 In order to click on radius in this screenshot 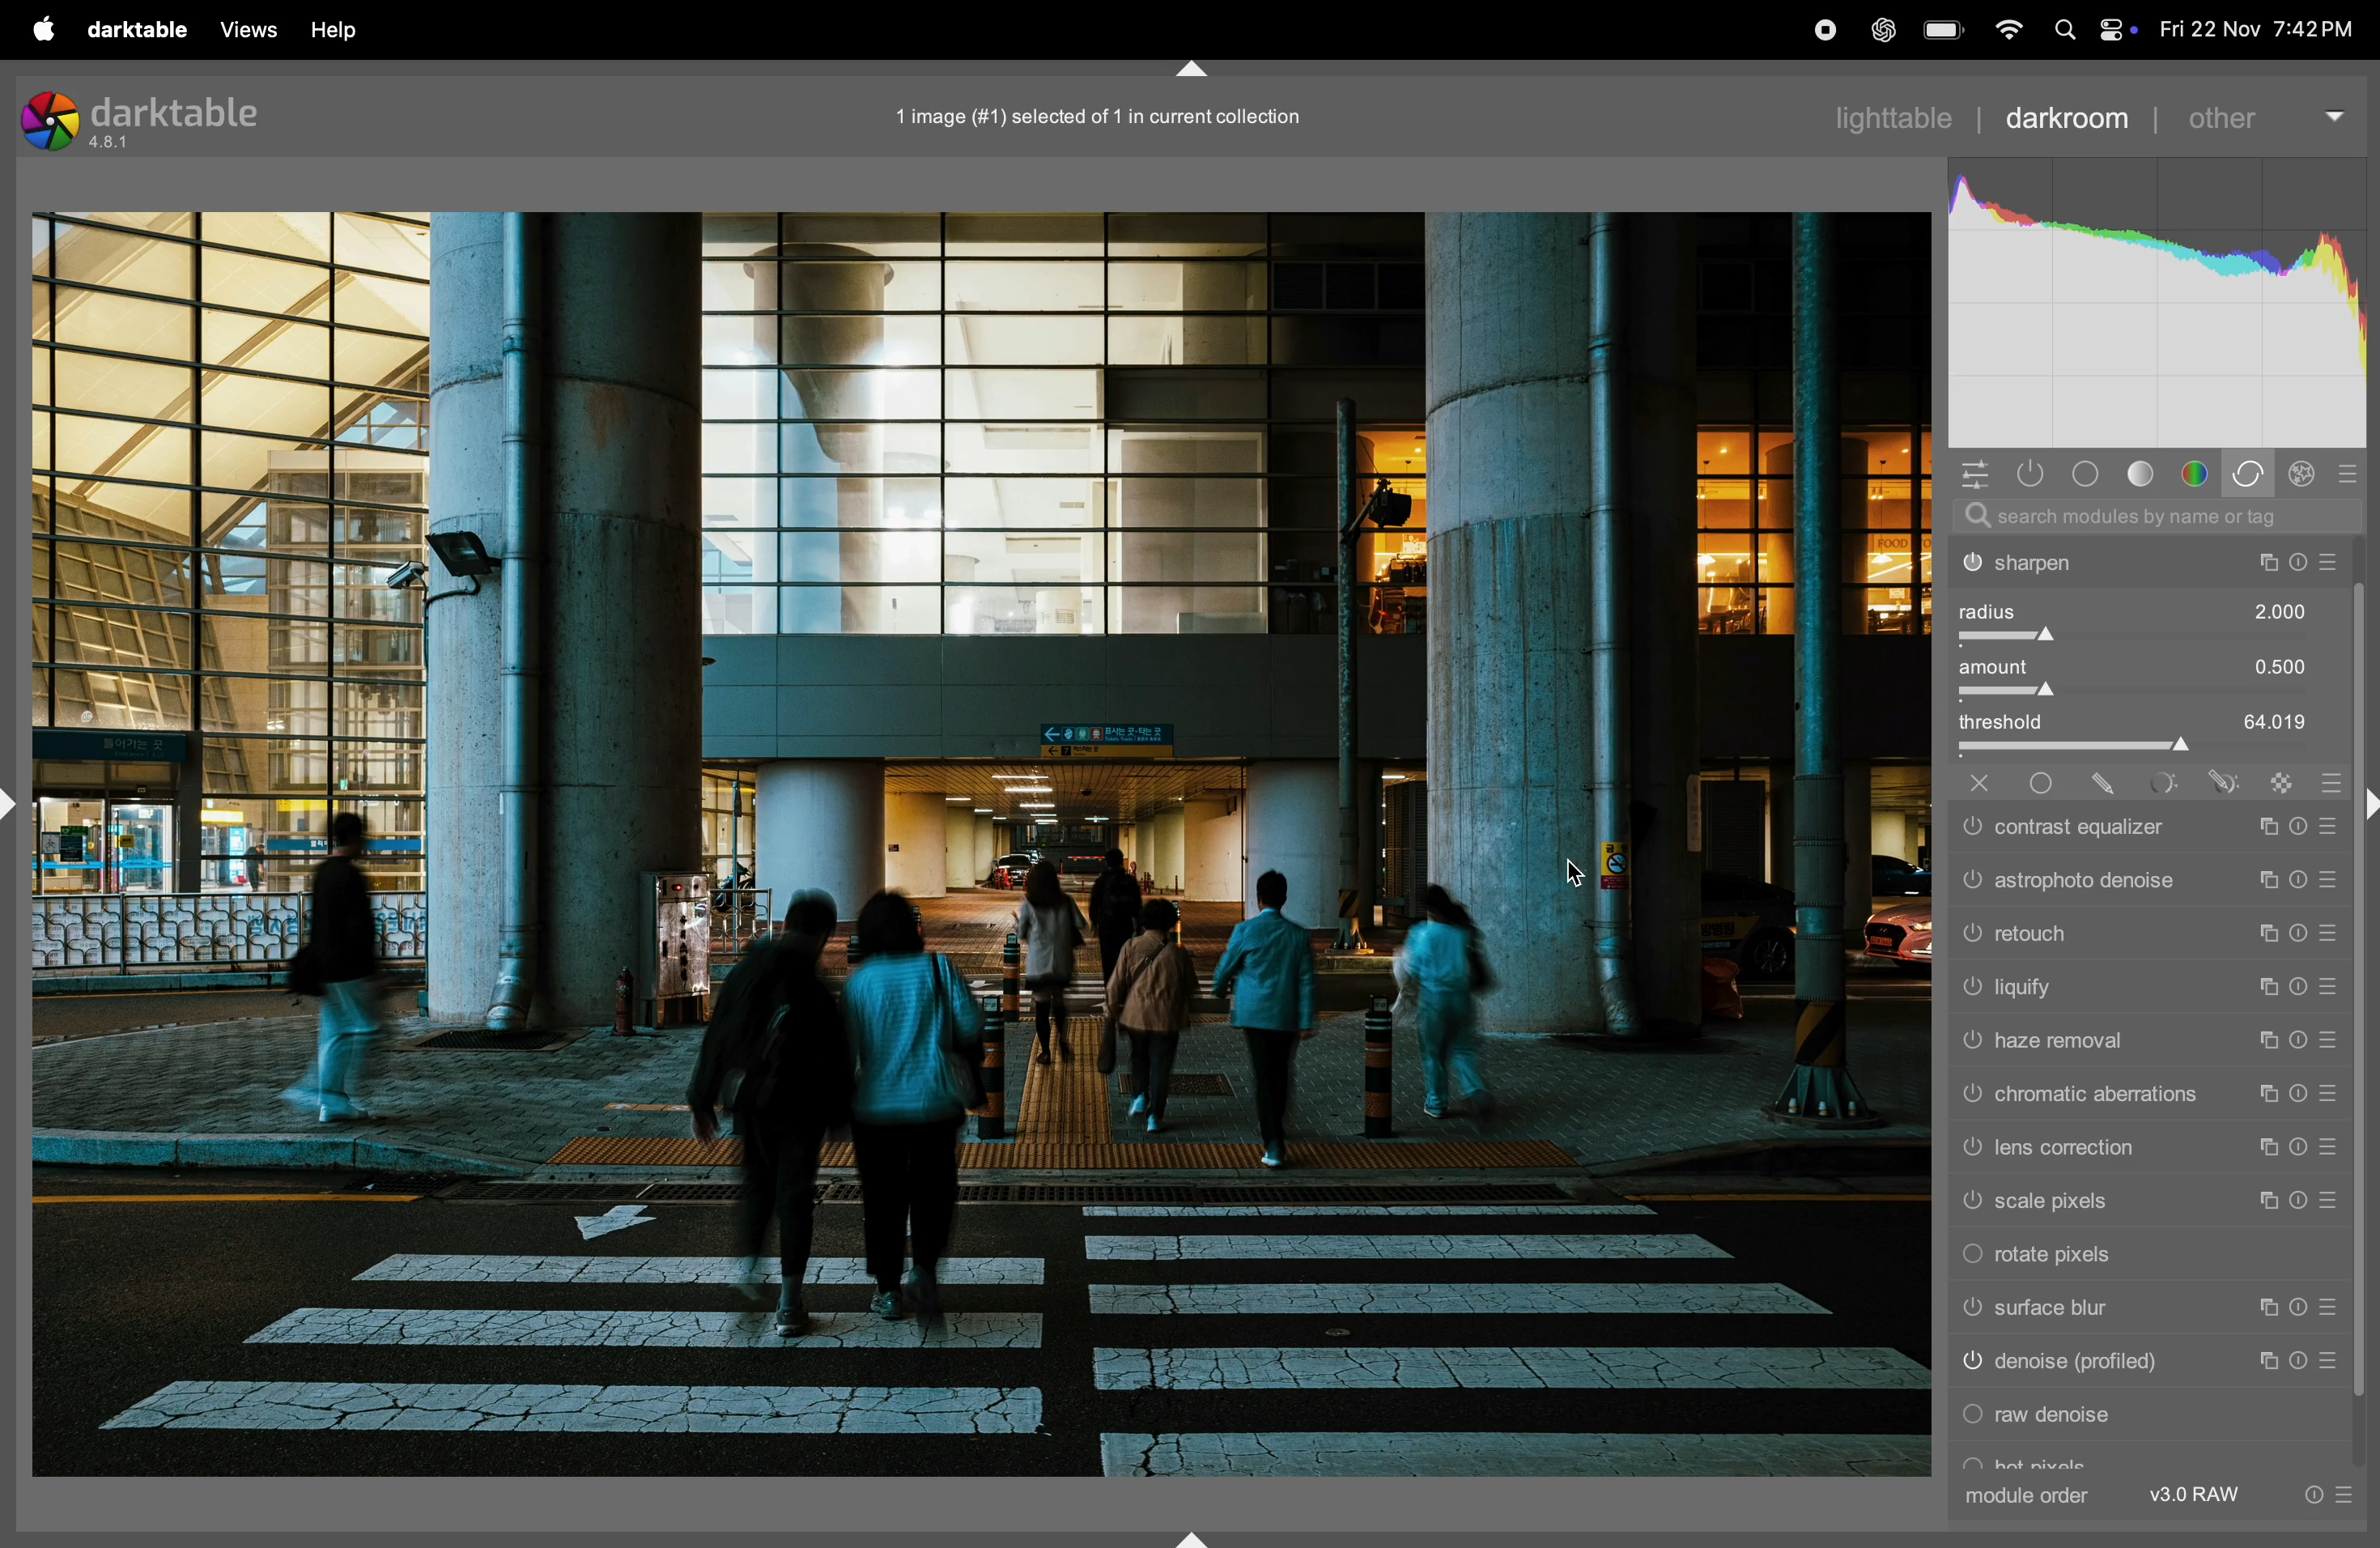, I will do `click(2150, 619)`.